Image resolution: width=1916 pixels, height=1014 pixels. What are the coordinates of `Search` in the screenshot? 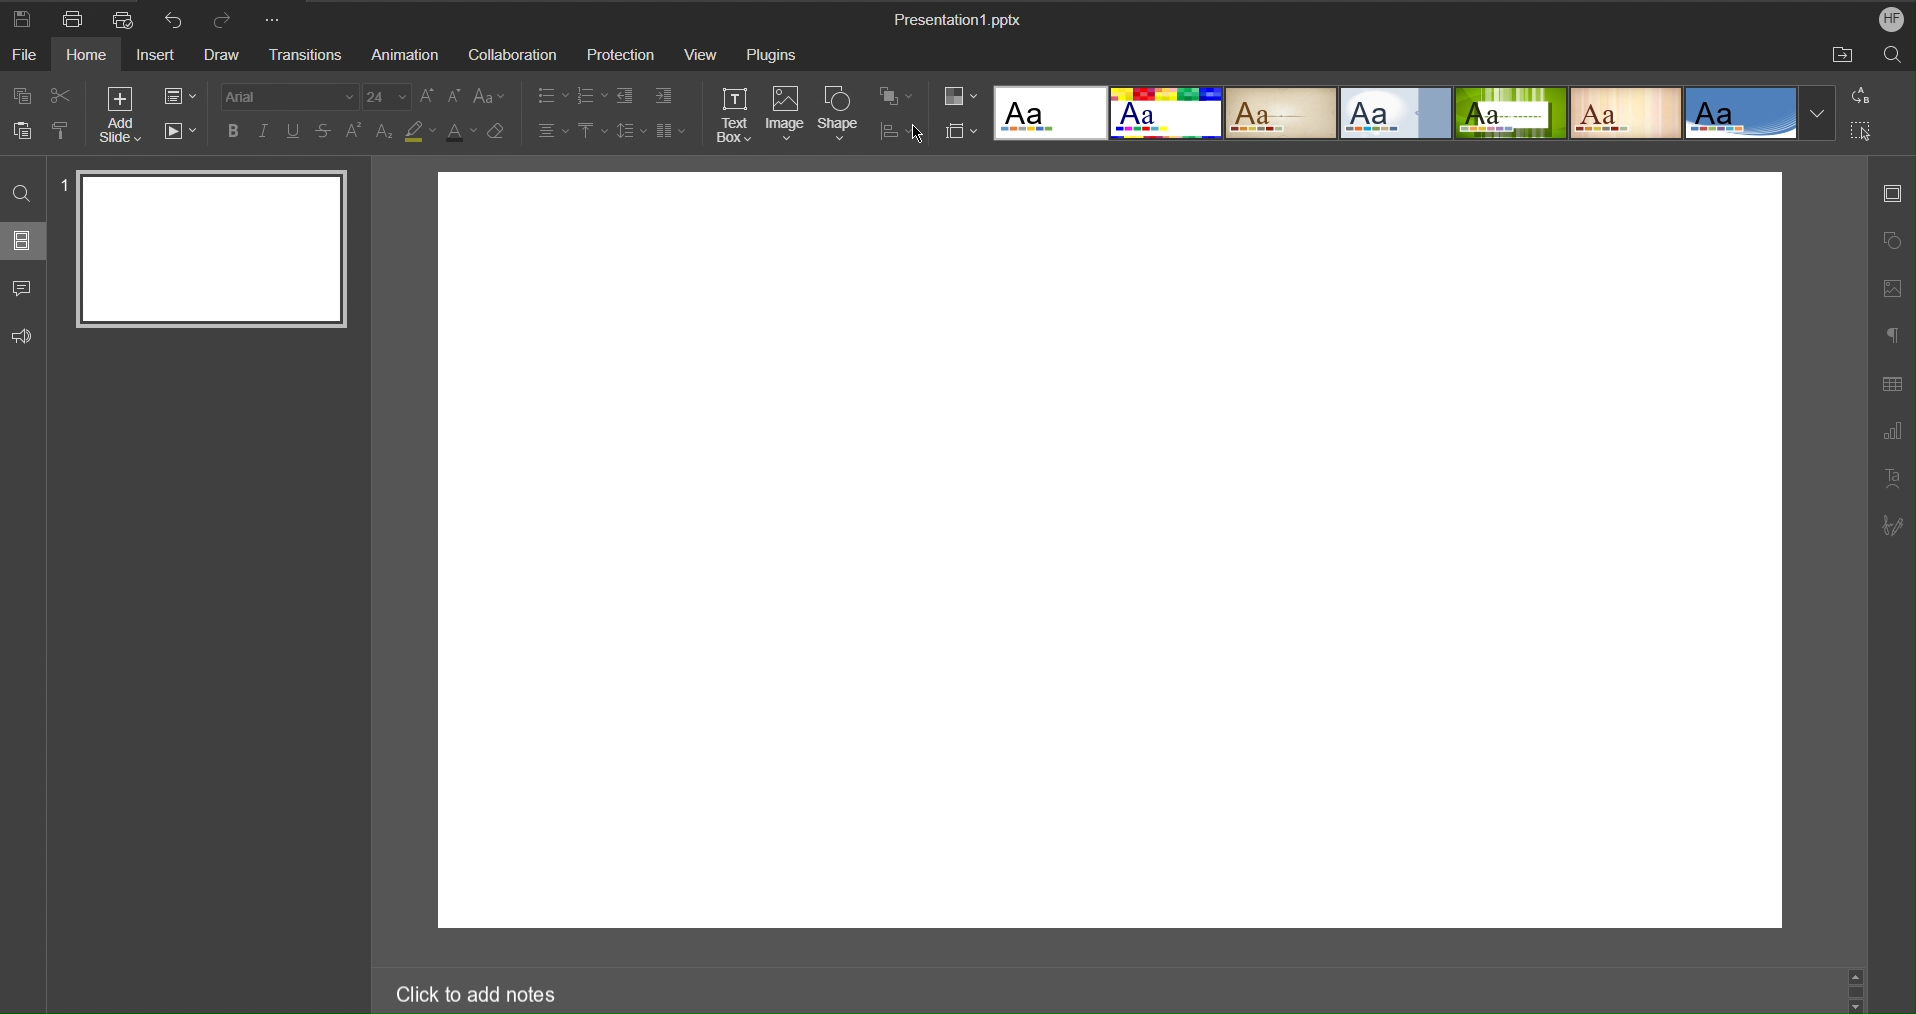 It's located at (1894, 56).